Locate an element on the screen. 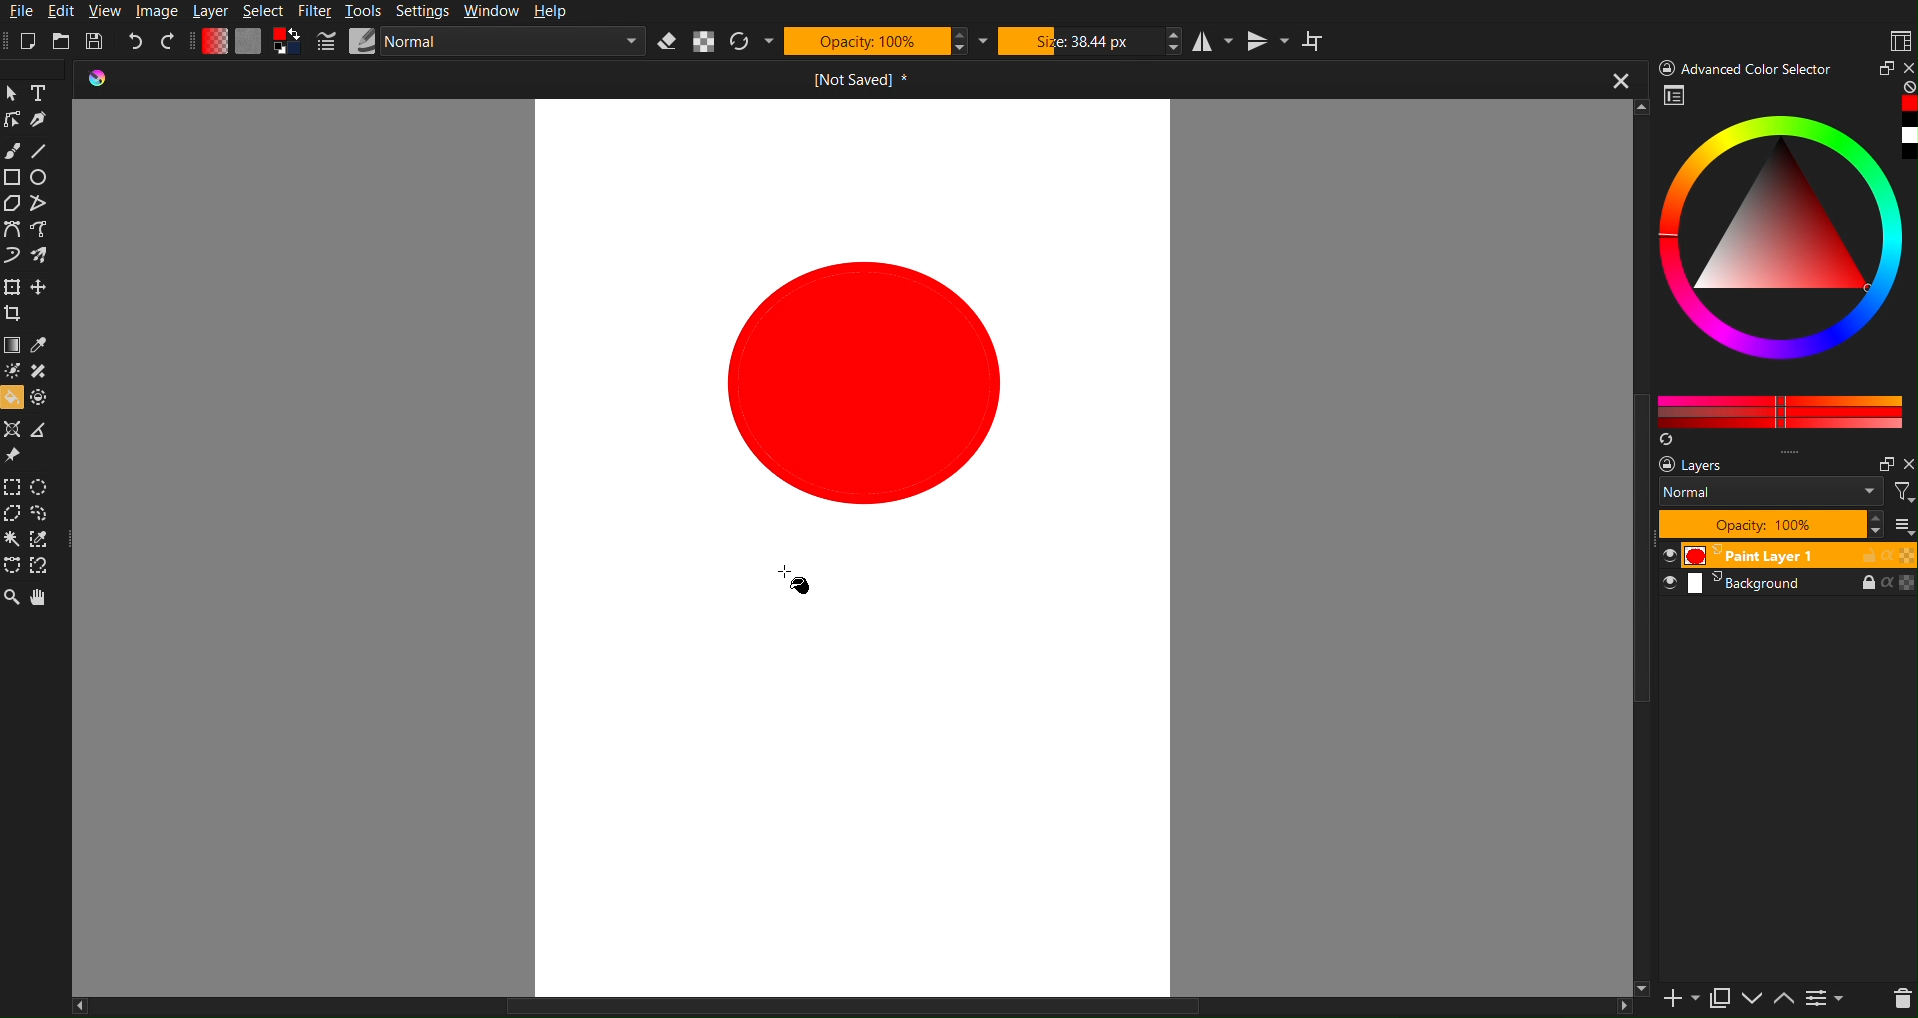 This screenshot has width=1918, height=1018. Layer is located at coordinates (211, 12).